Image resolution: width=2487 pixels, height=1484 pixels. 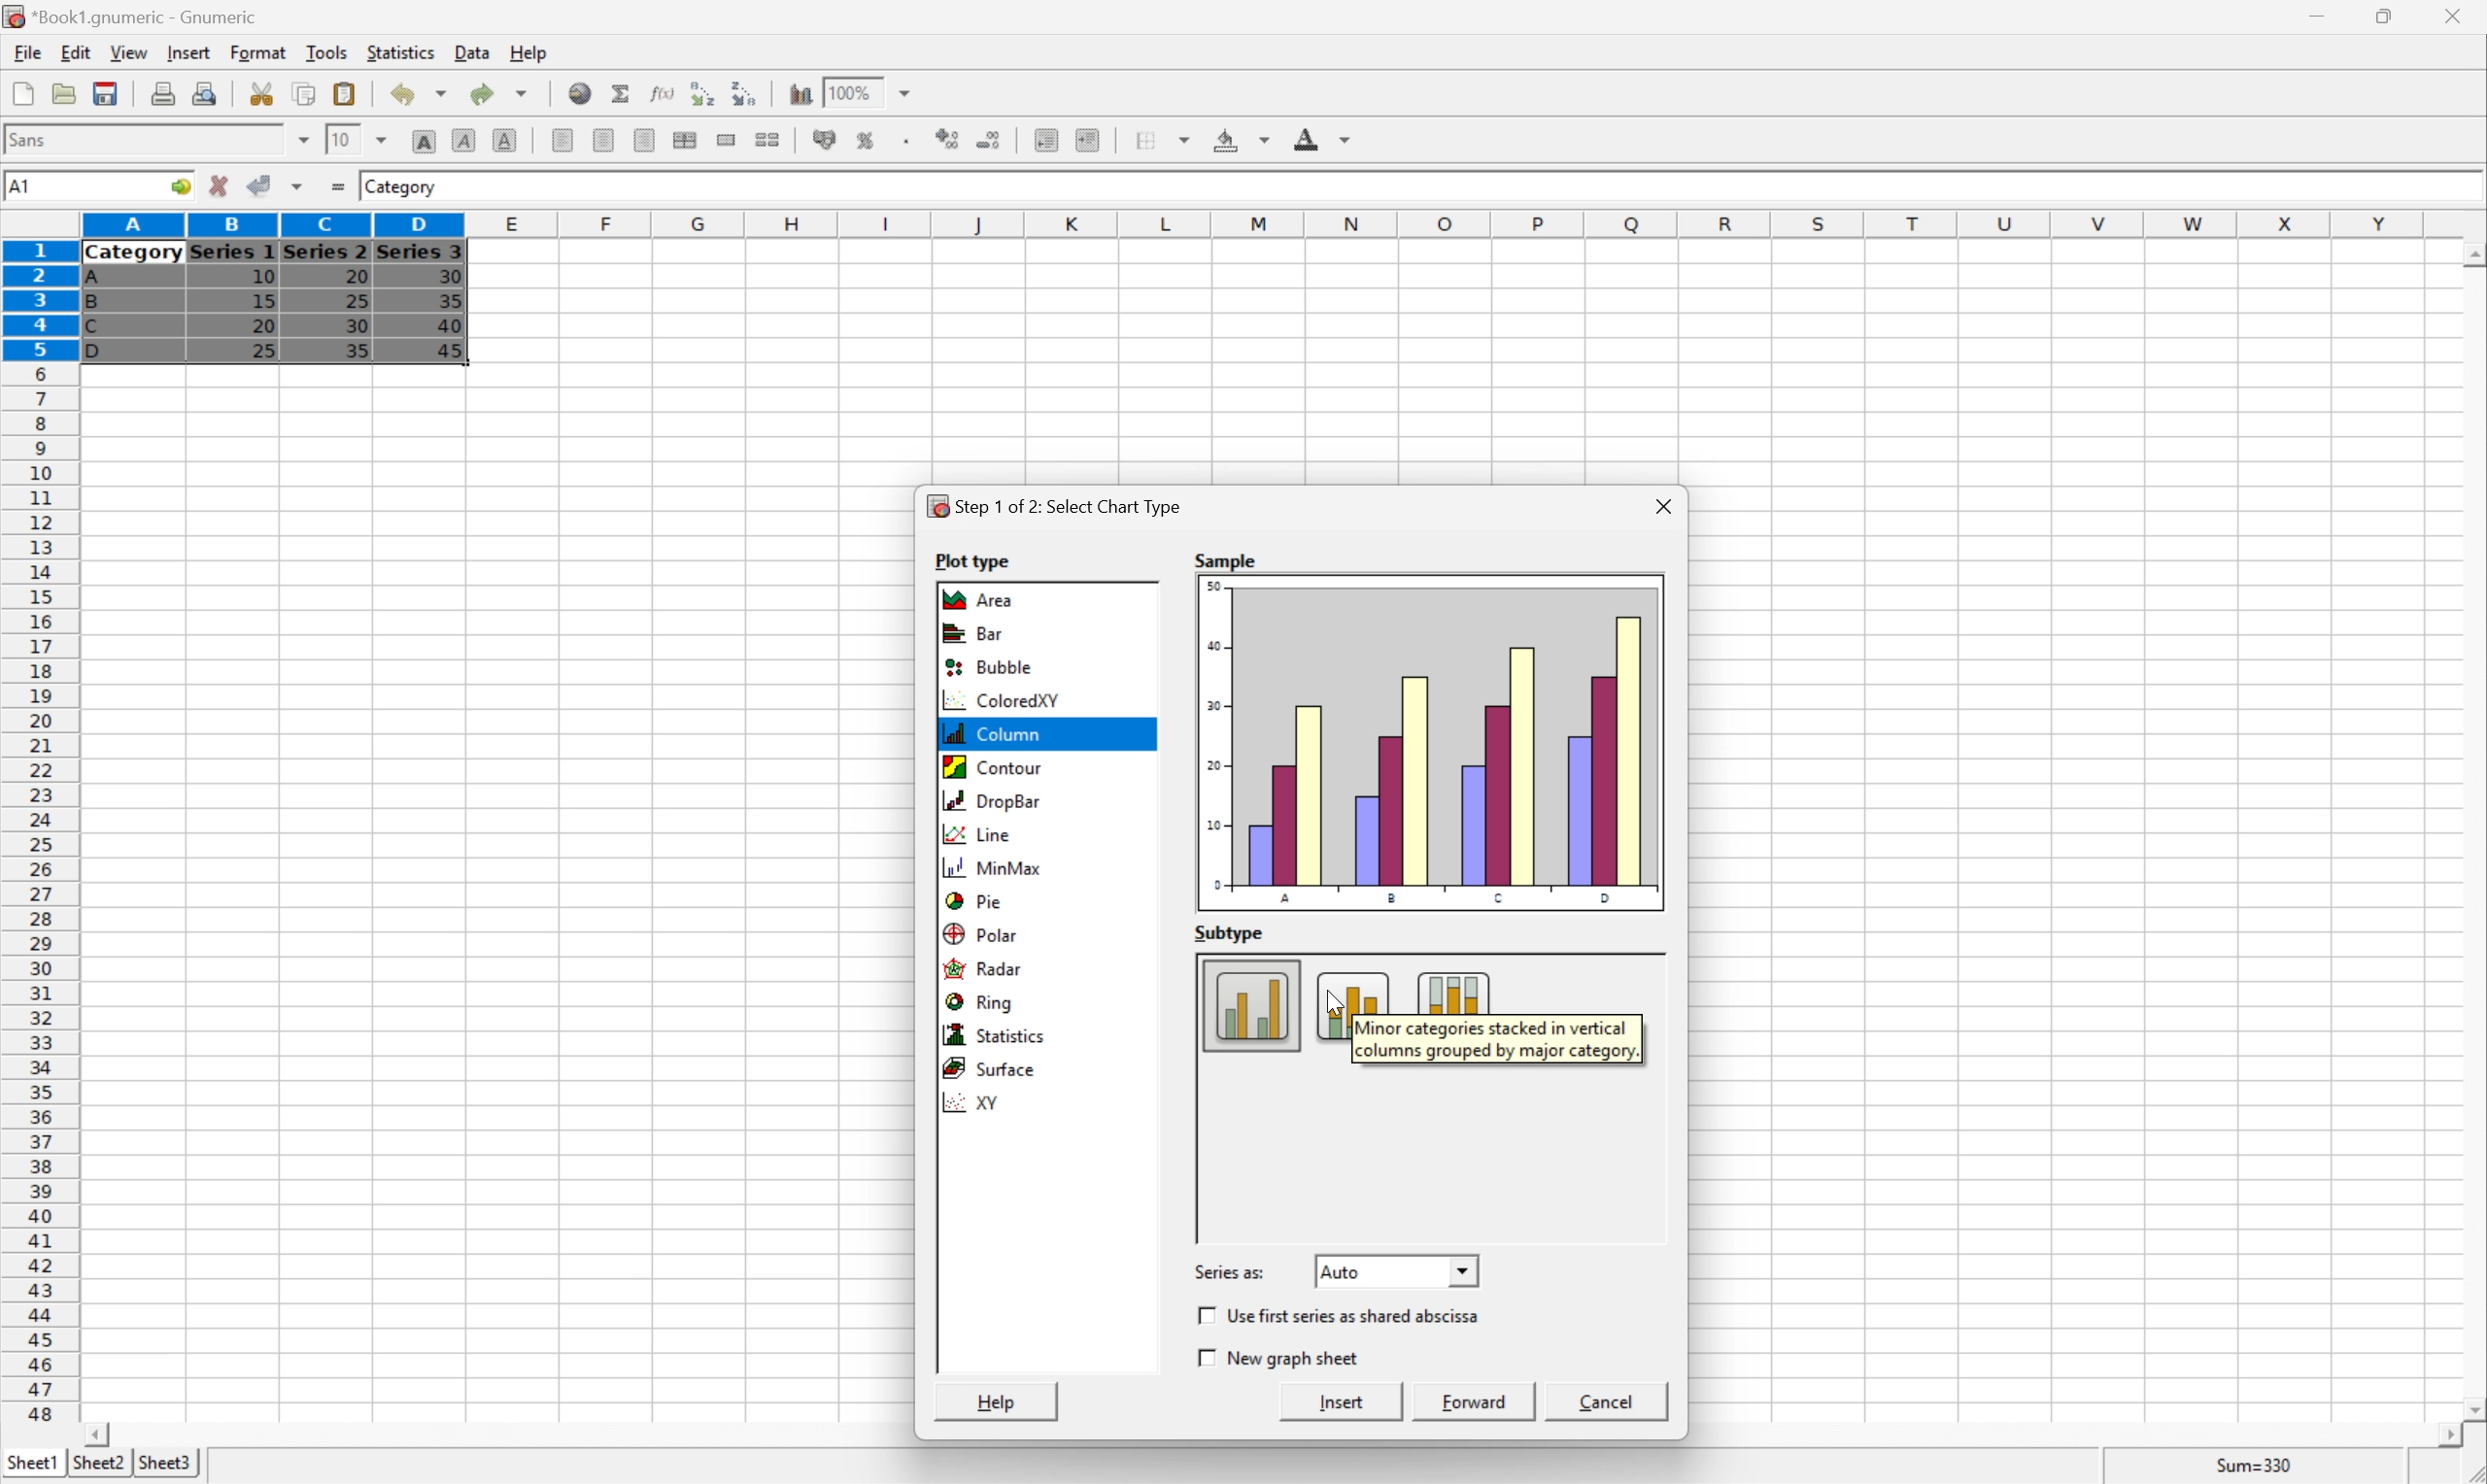 What do you see at coordinates (977, 559) in the screenshot?
I see `Plot type` at bounding box center [977, 559].